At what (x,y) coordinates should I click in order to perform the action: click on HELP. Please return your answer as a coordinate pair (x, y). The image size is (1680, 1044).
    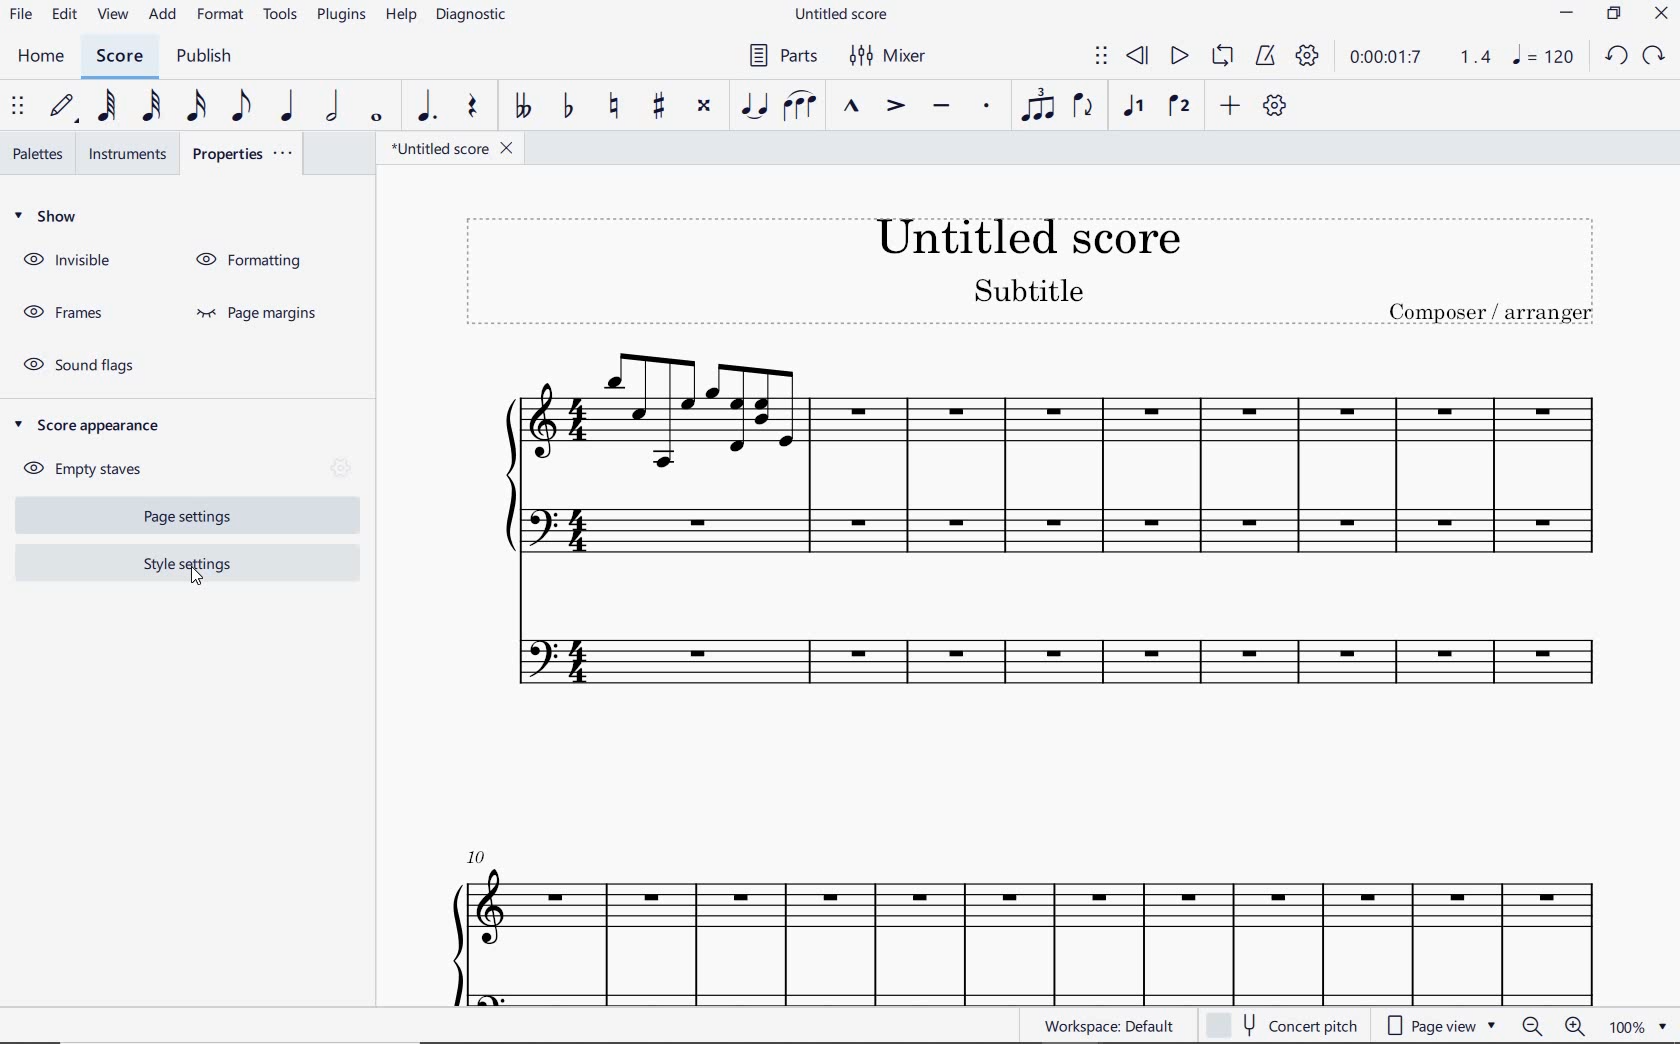
    Looking at the image, I should click on (401, 15).